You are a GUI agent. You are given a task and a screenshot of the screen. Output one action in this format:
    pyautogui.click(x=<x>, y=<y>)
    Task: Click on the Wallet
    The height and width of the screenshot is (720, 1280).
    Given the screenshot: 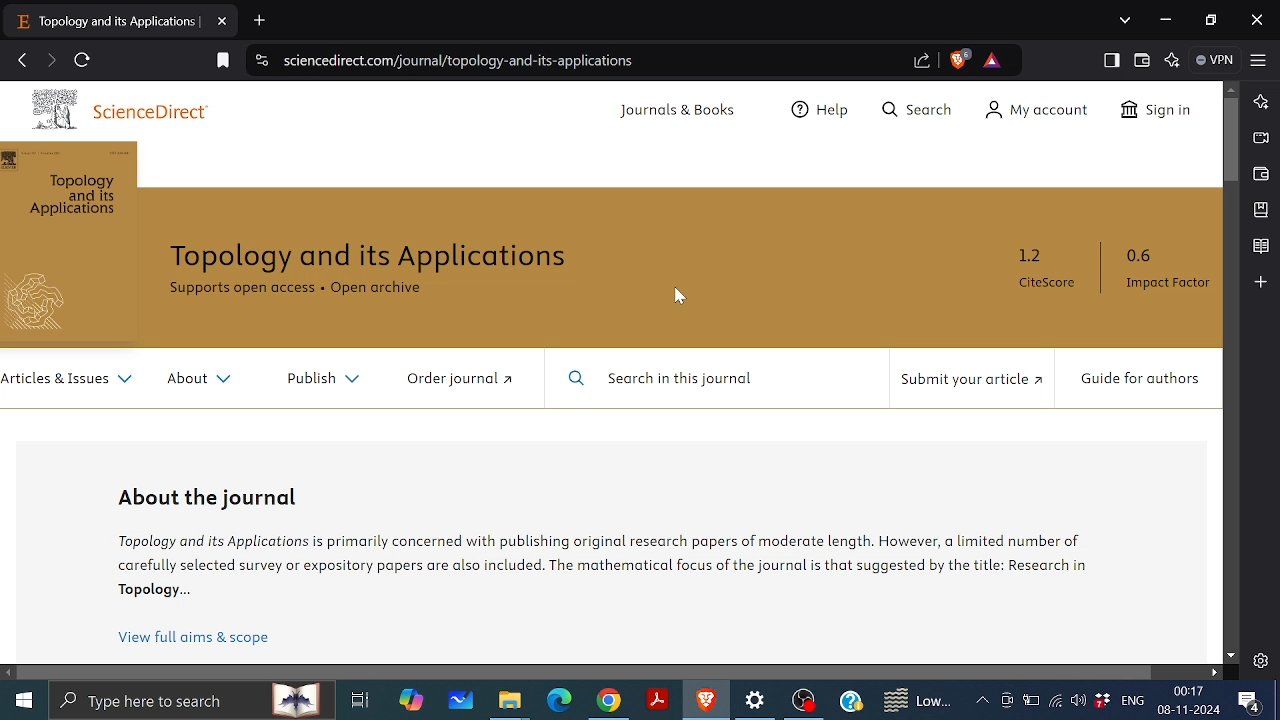 What is the action you would take?
    pyautogui.click(x=1260, y=174)
    